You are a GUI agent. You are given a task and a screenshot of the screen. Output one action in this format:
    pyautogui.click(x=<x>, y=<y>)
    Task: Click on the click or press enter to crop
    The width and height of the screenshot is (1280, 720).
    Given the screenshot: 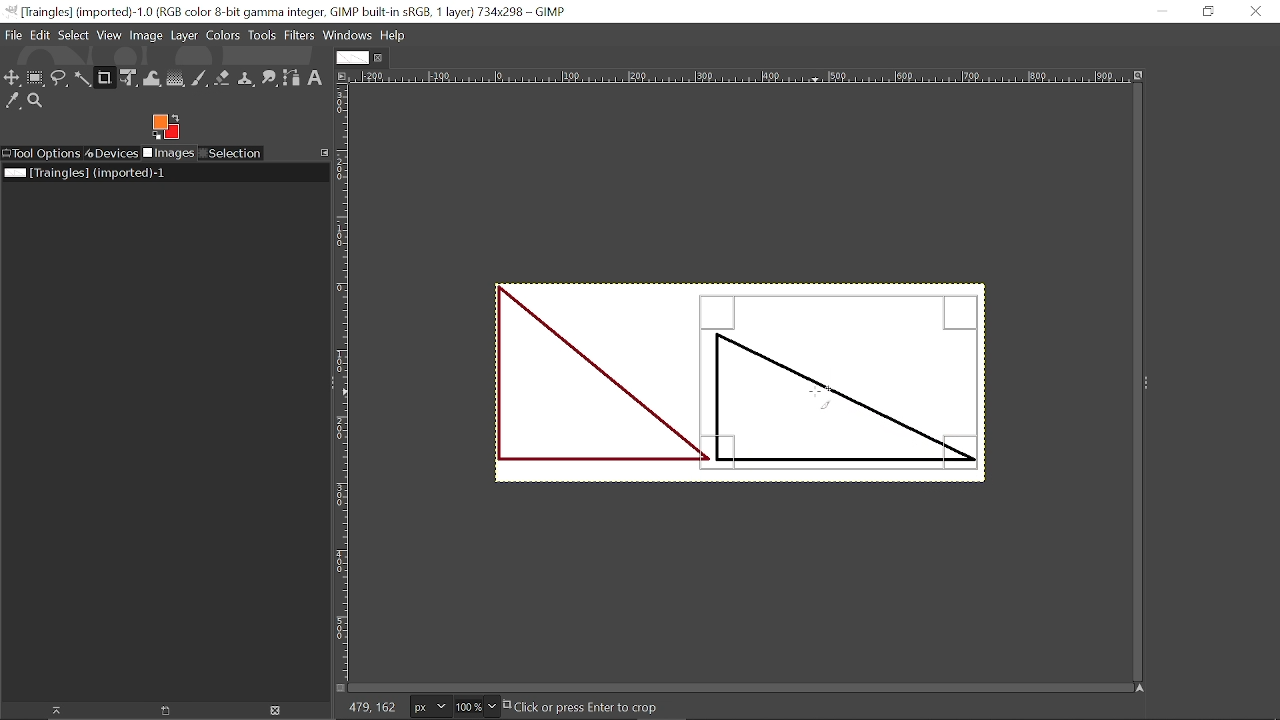 What is the action you would take?
    pyautogui.click(x=607, y=707)
    